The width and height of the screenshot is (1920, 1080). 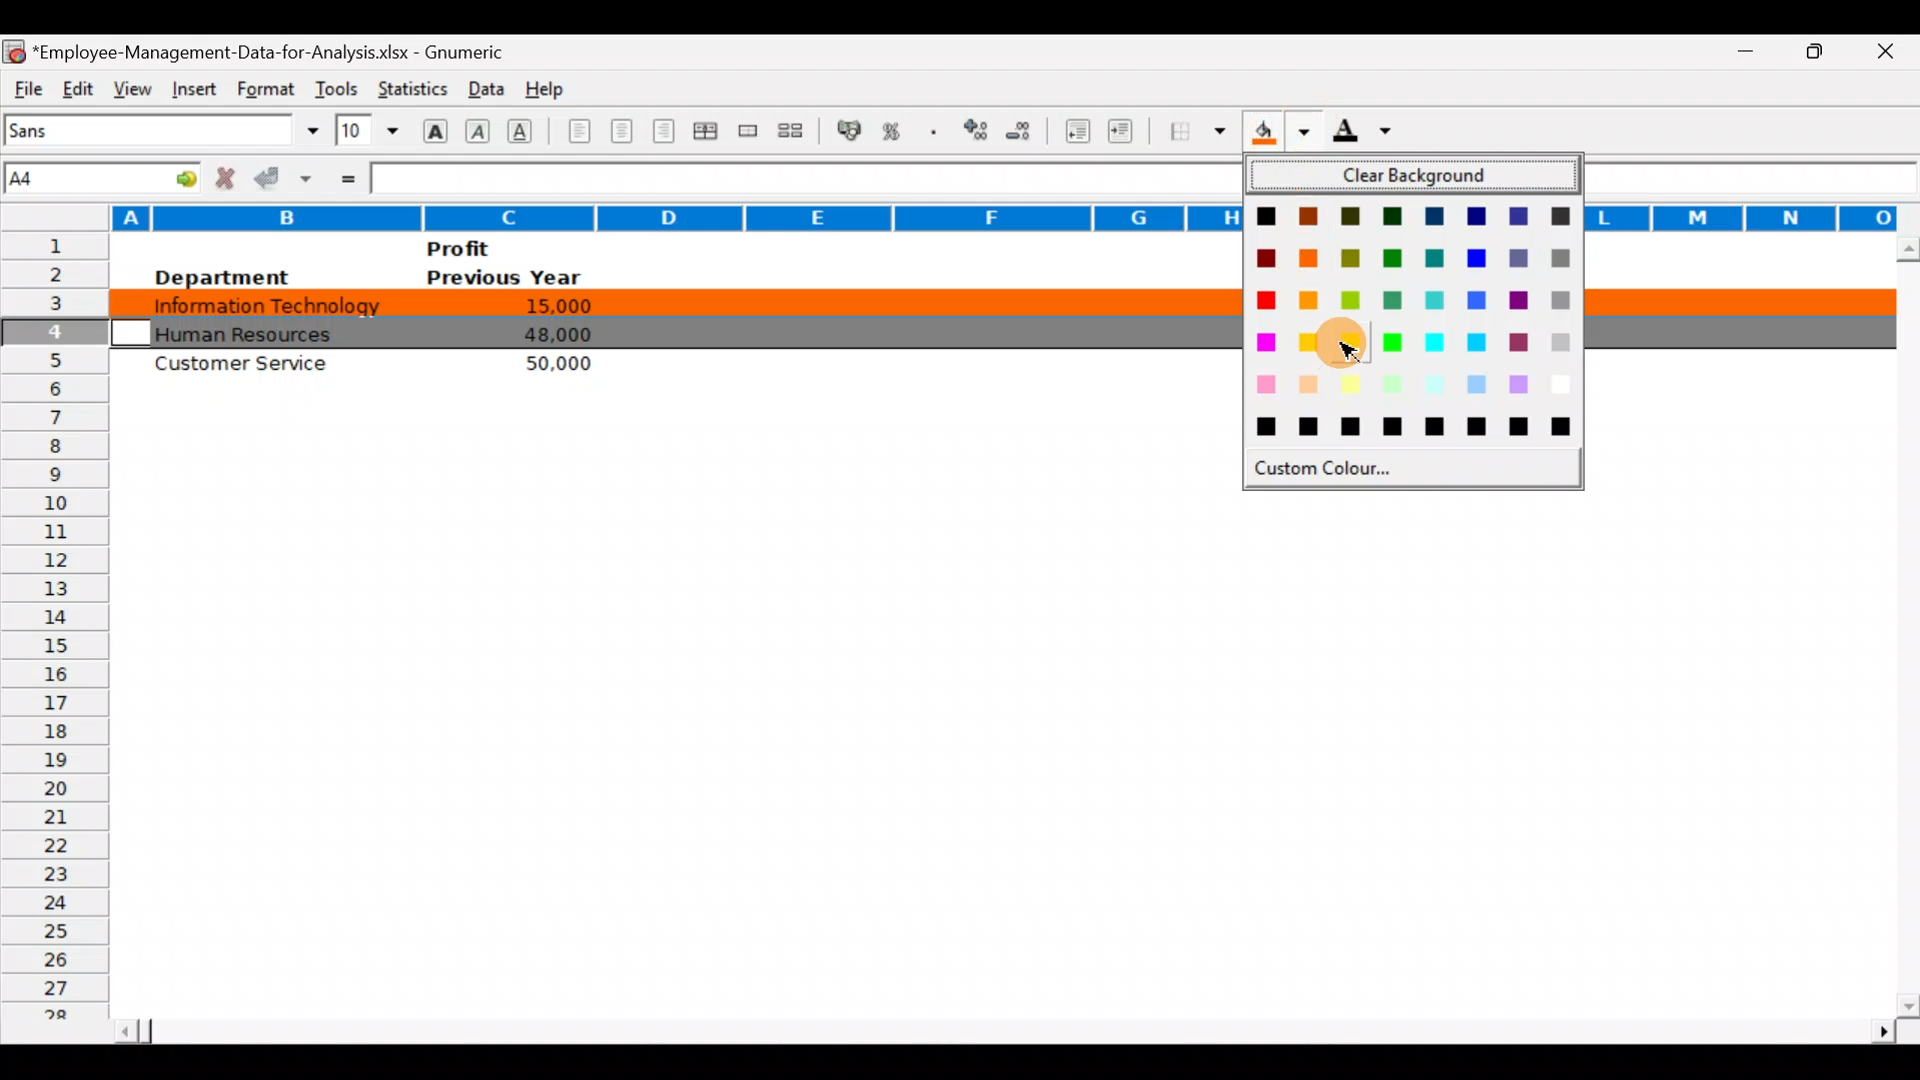 I want to click on Previous year, so click(x=504, y=278).